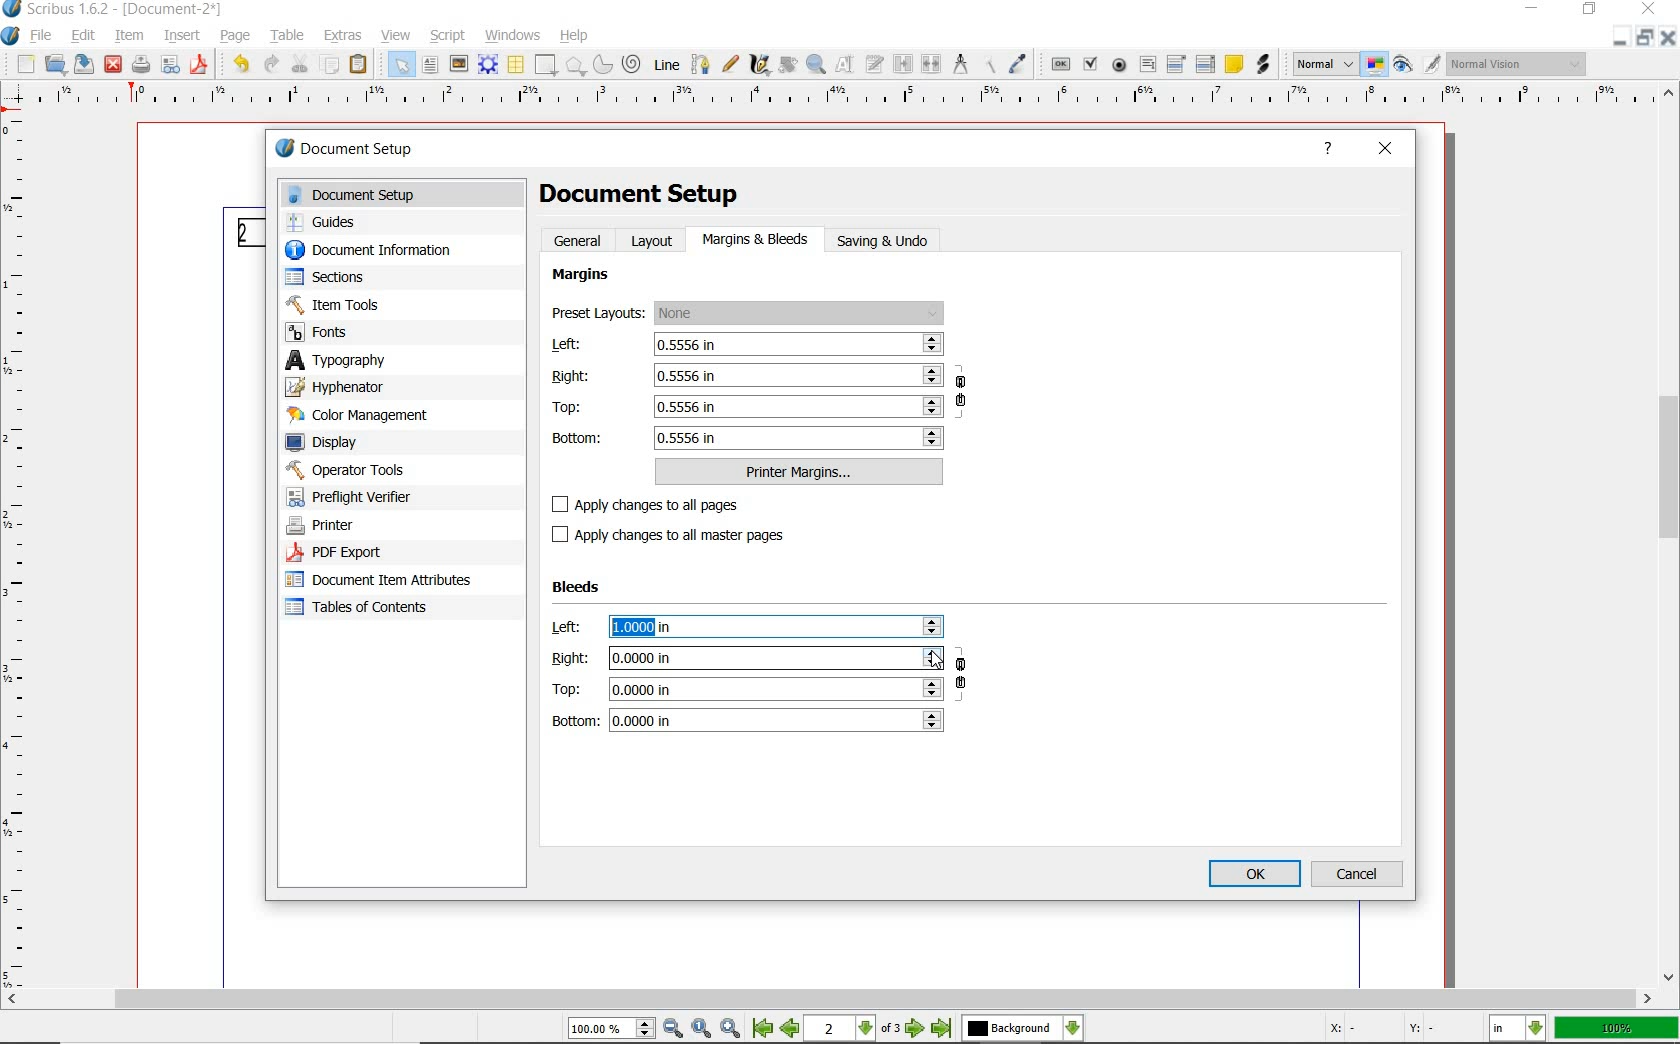 This screenshot has width=1680, height=1044. What do you see at coordinates (762, 1030) in the screenshot?
I see `First Page` at bounding box center [762, 1030].